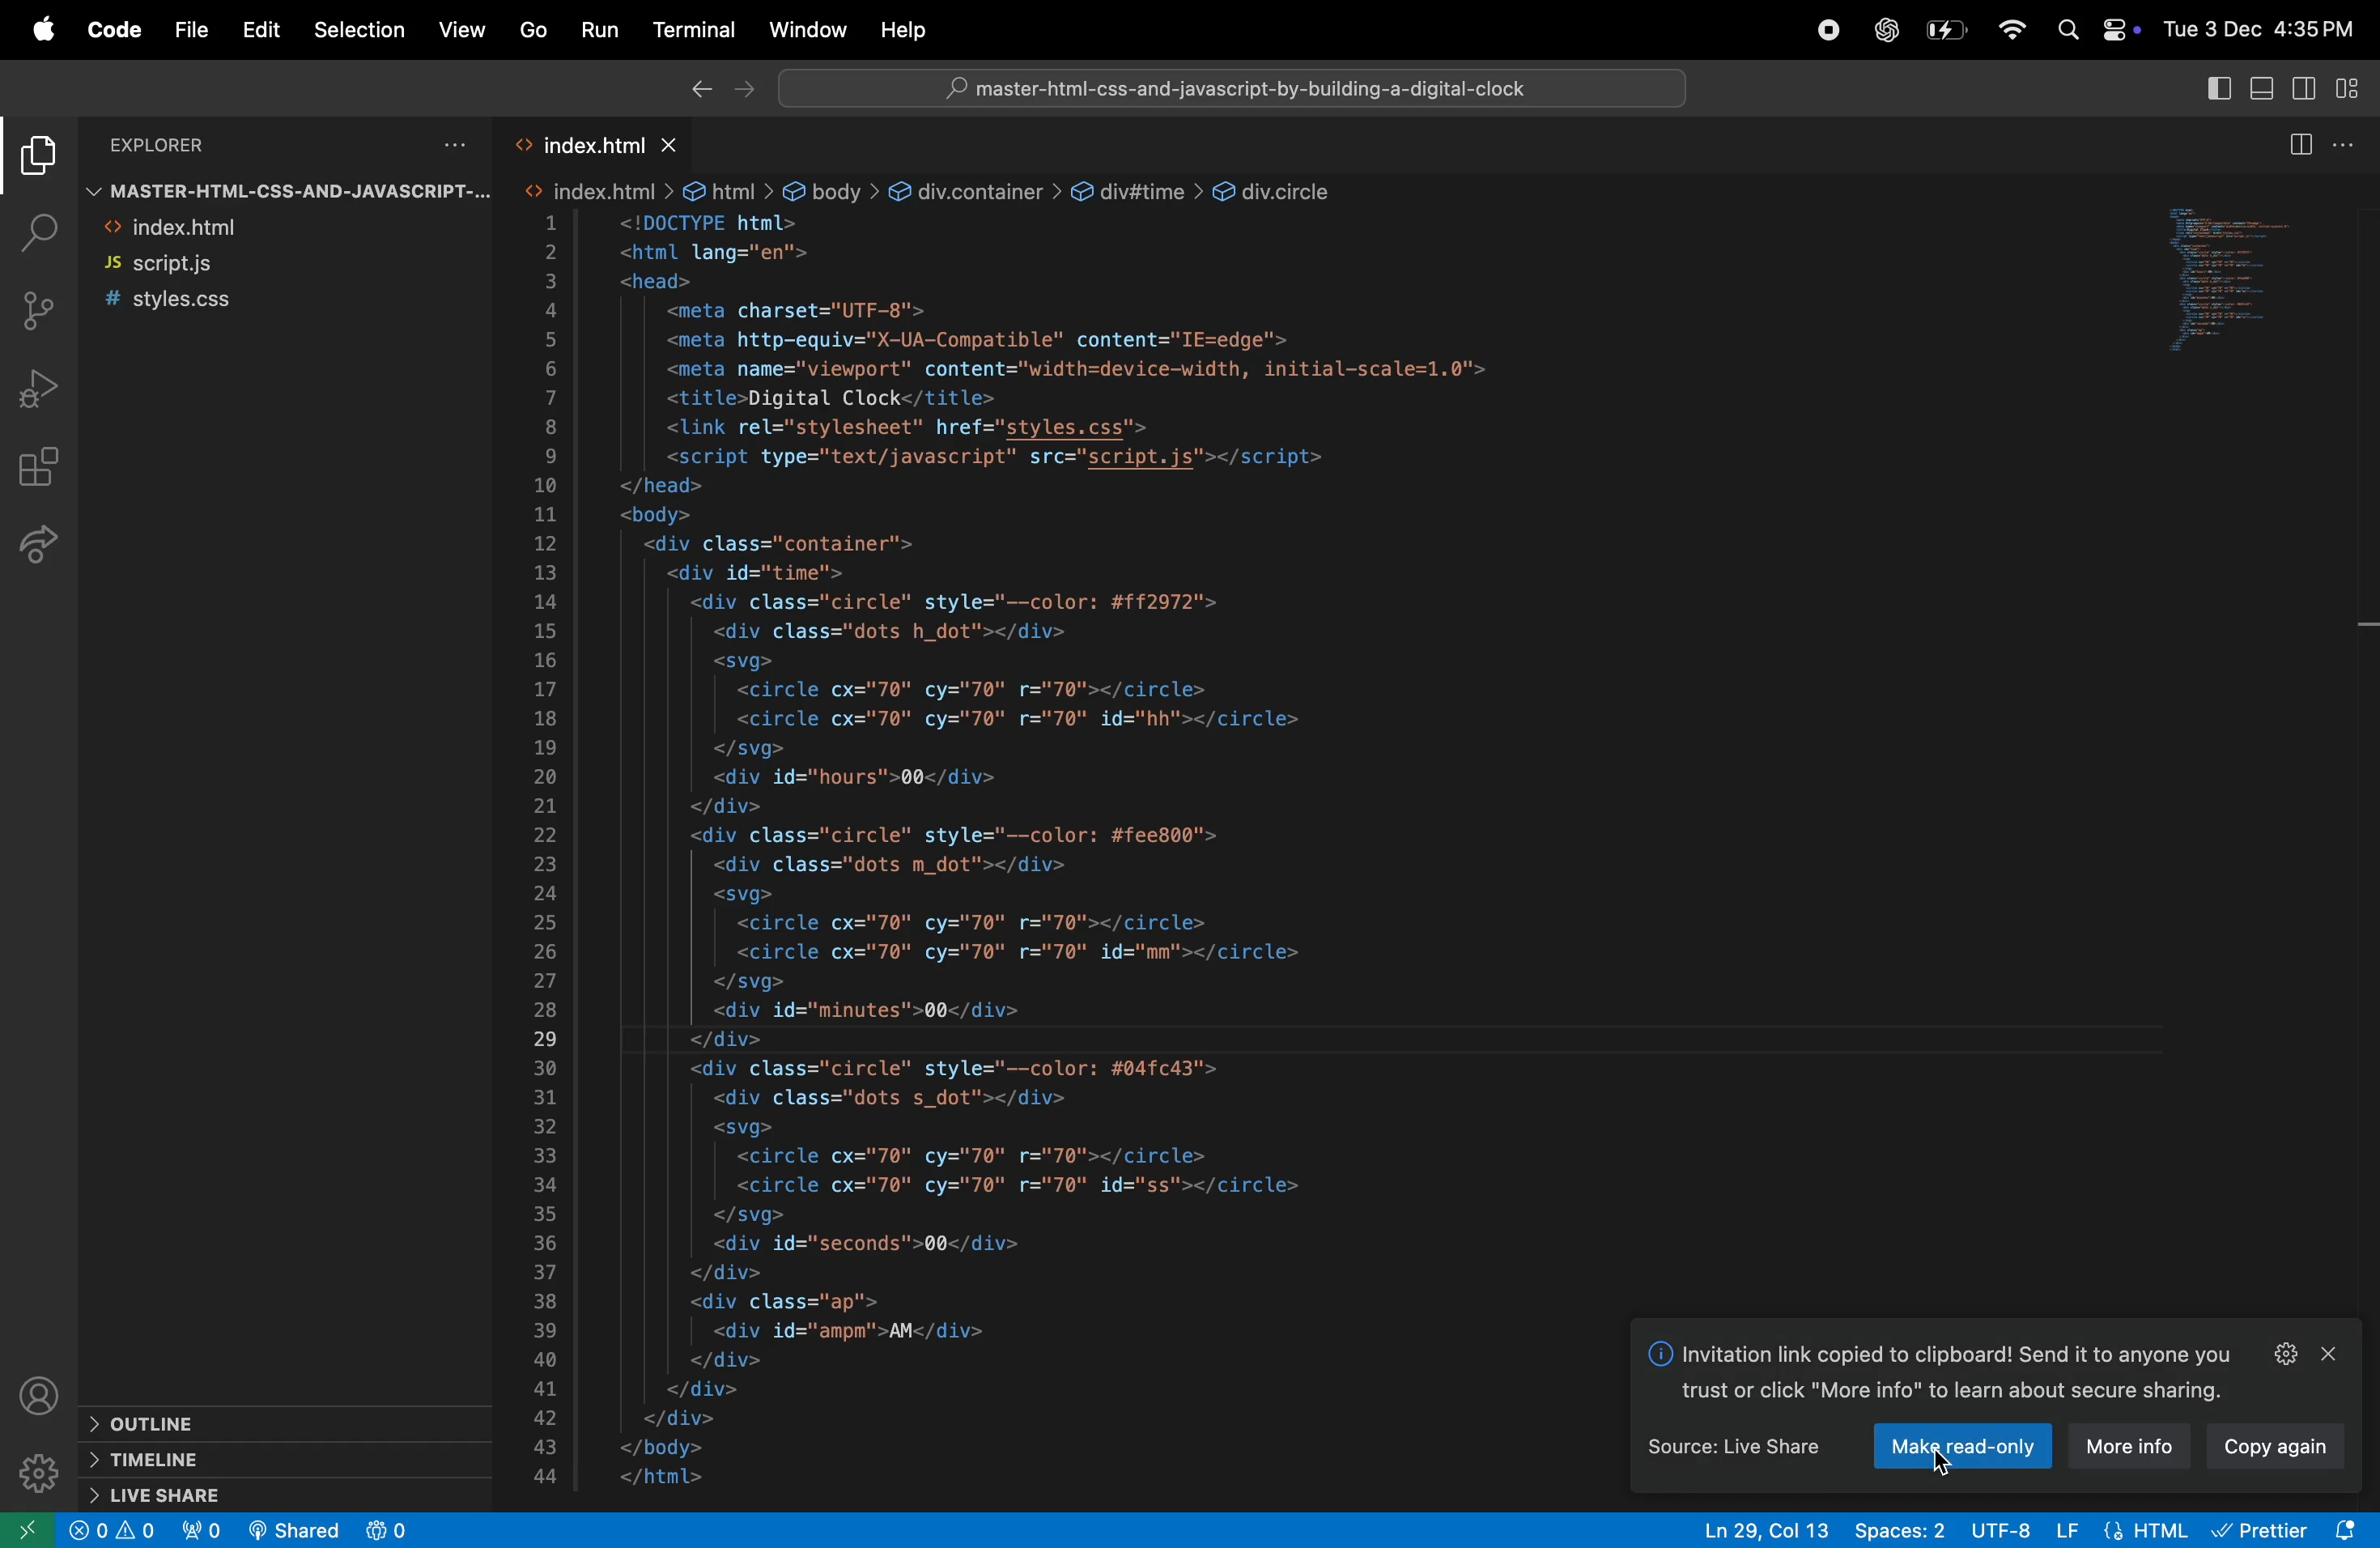 The width and height of the screenshot is (2380, 1548). What do you see at coordinates (355, 29) in the screenshot?
I see `selection` at bounding box center [355, 29].